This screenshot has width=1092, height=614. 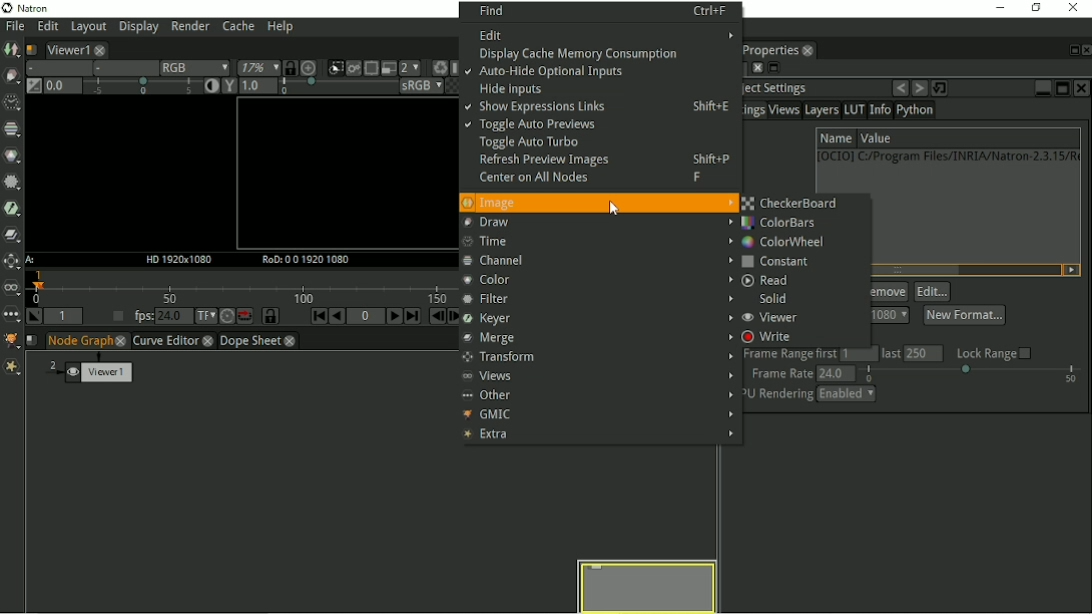 What do you see at coordinates (879, 111) in the screenshot?
I see `Info` at bounding box center [879, 111].